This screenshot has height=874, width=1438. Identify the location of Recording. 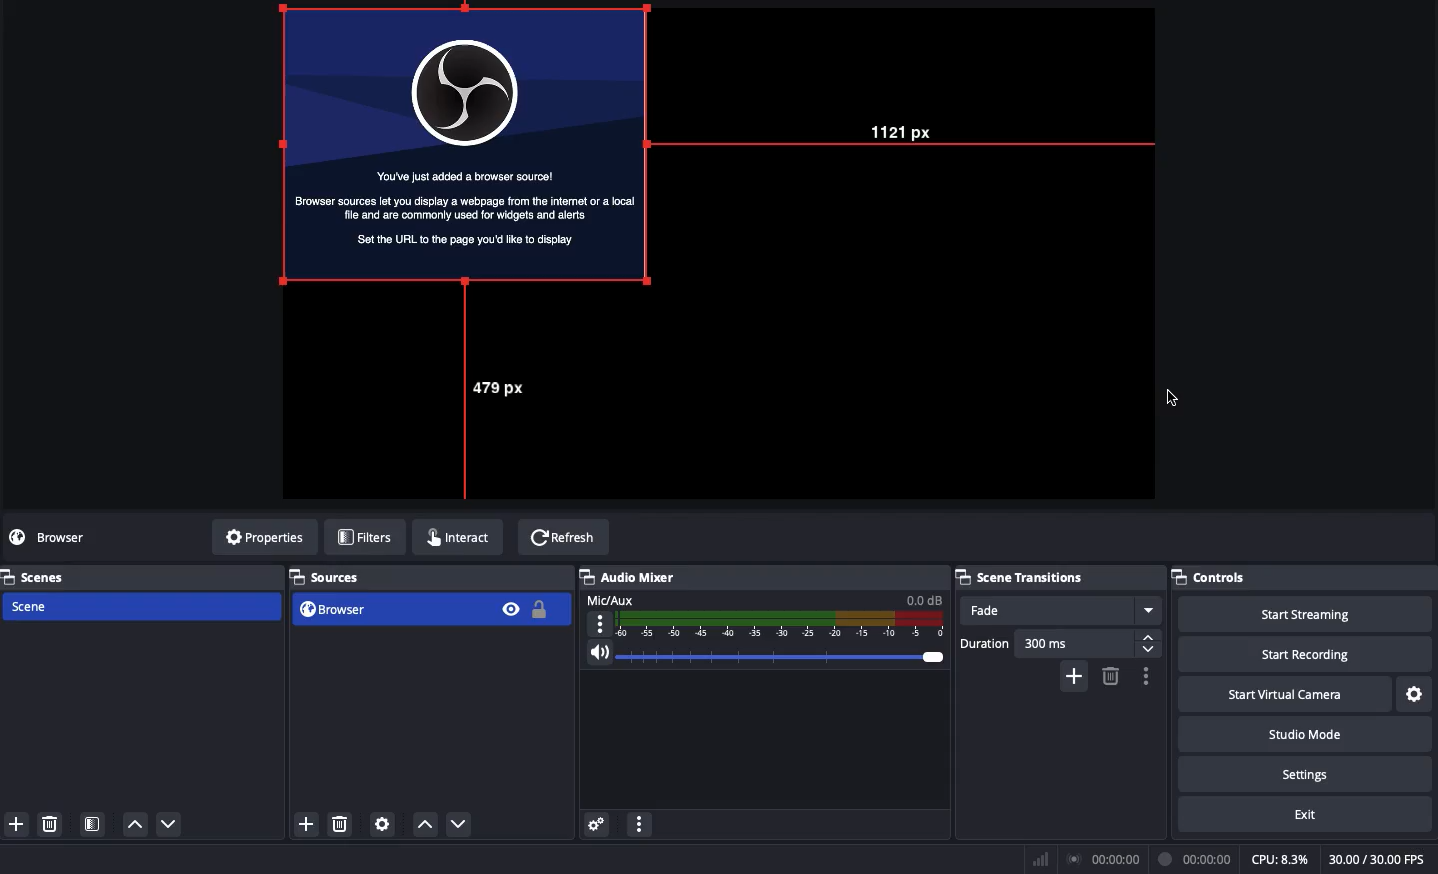
(1193, 859).